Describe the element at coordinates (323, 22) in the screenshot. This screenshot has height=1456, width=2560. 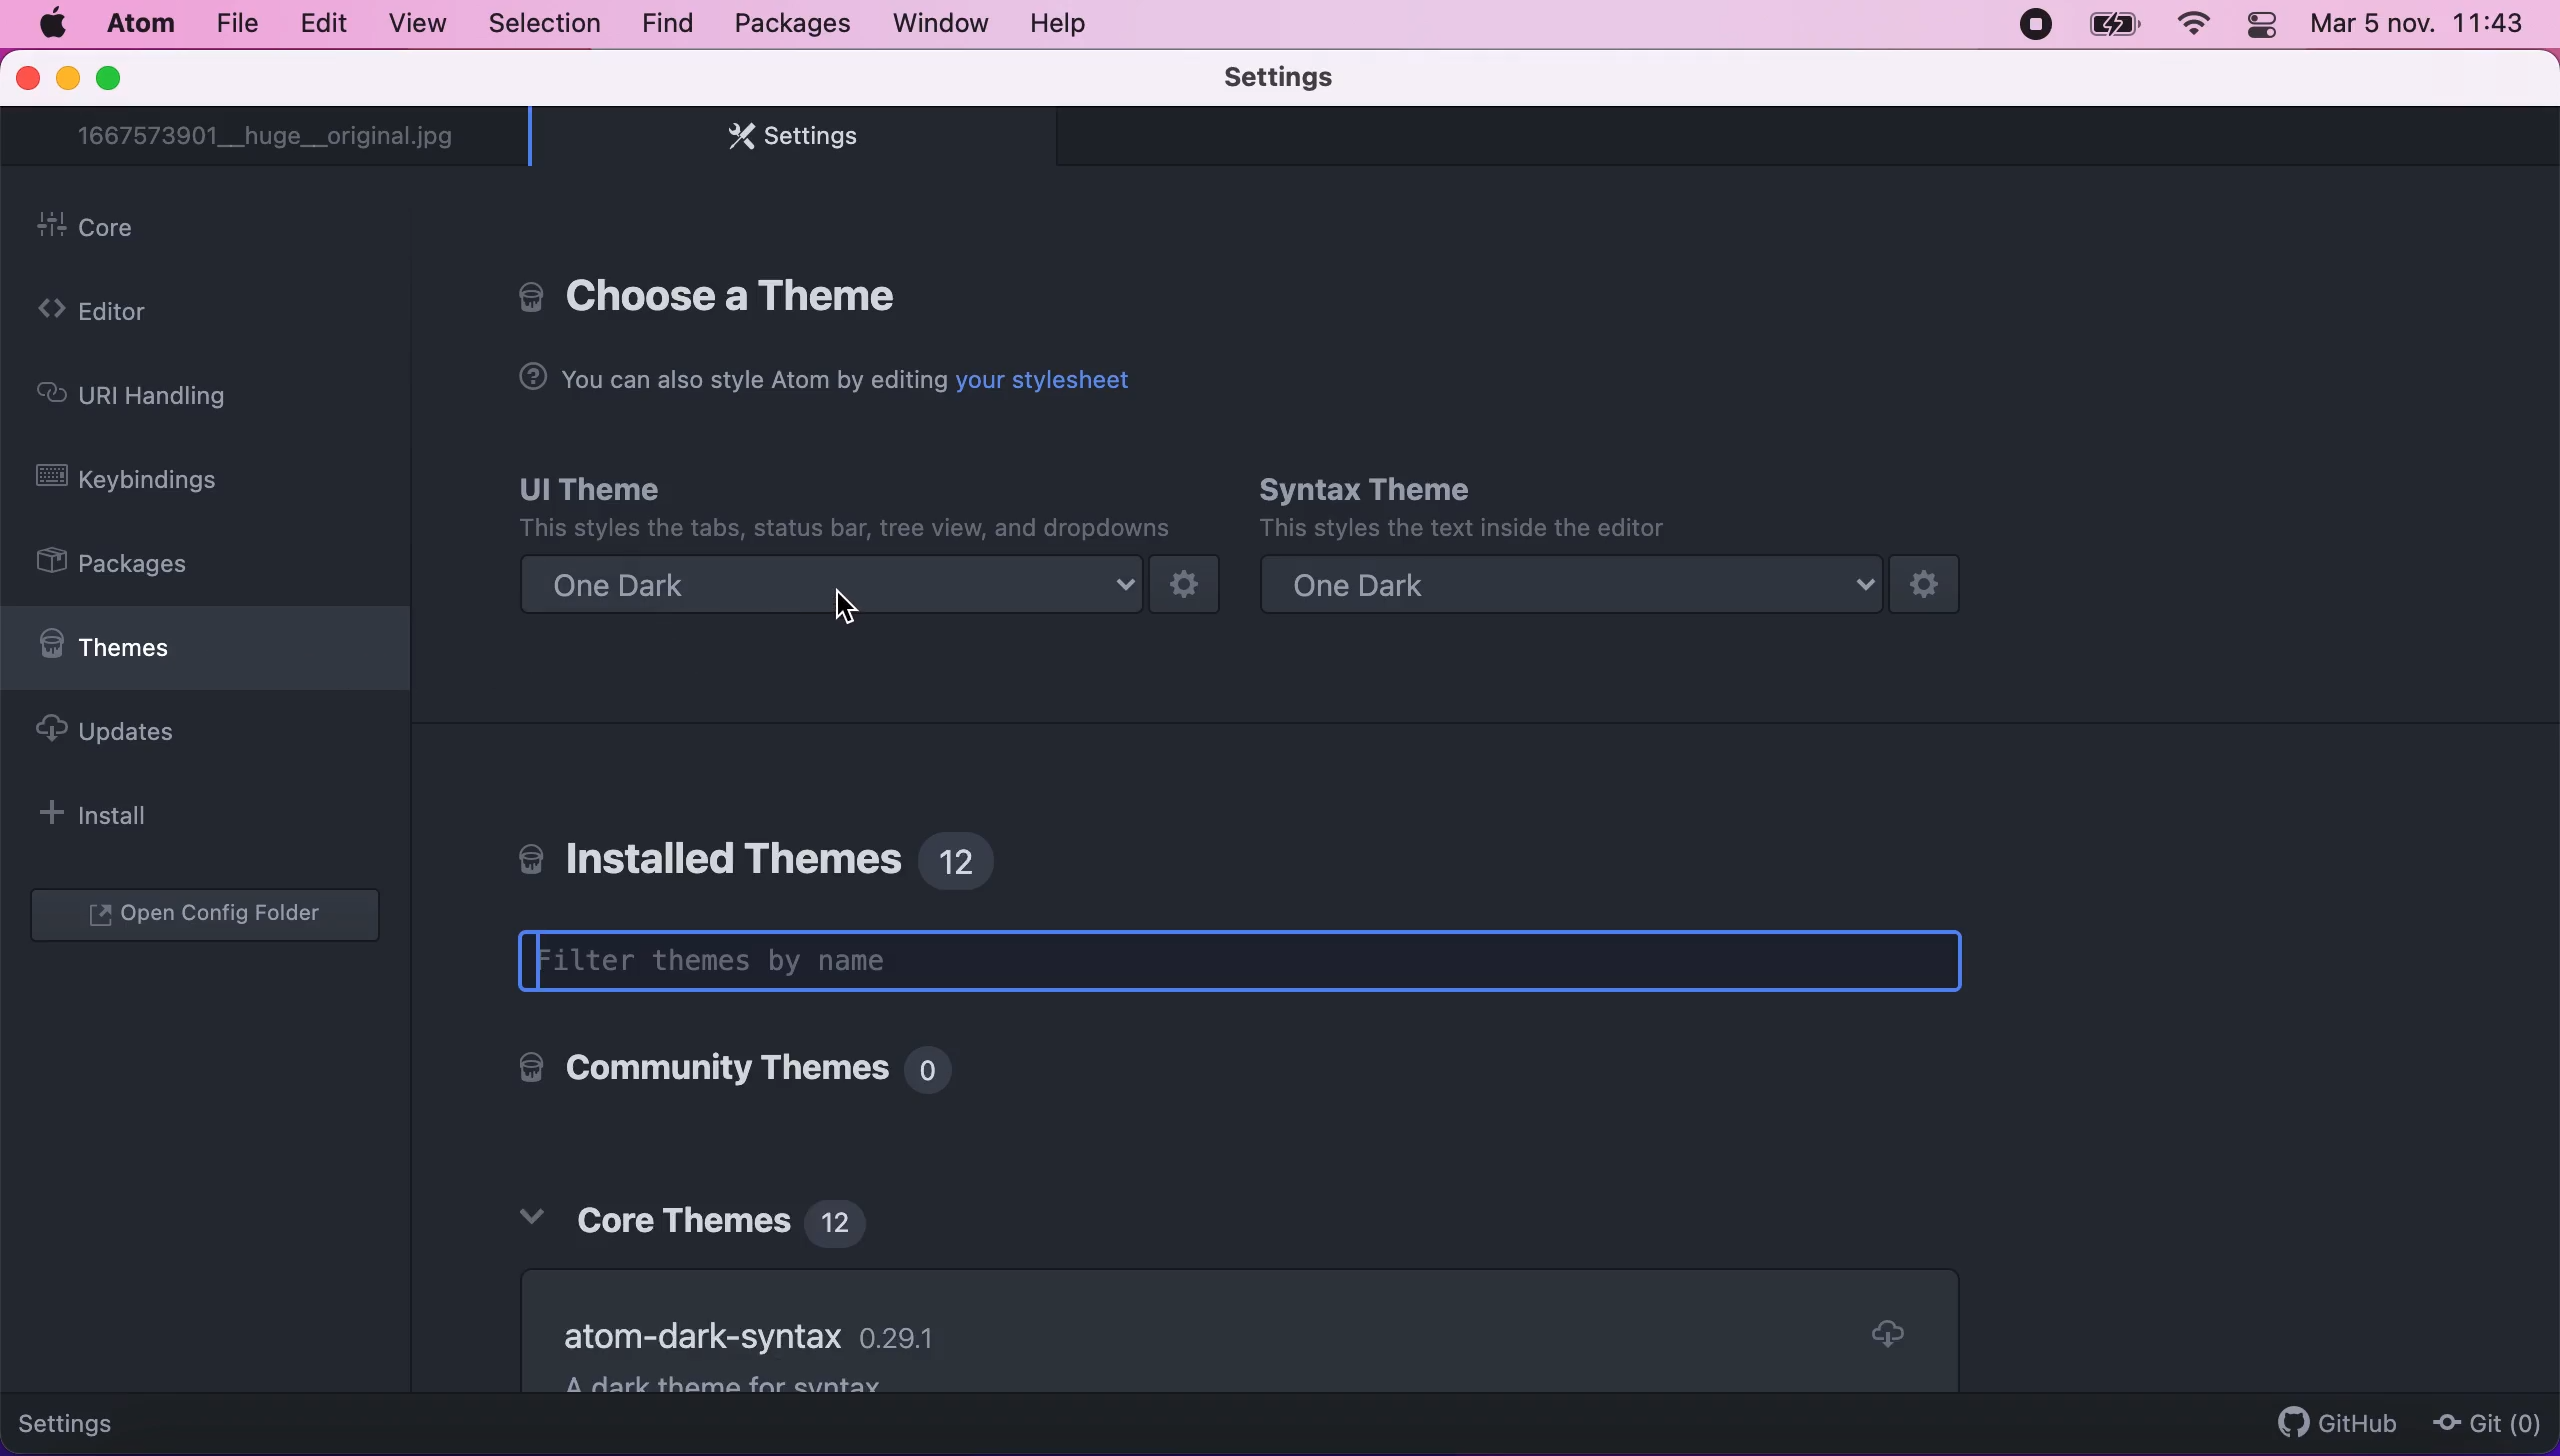
I see `edit` at that location.